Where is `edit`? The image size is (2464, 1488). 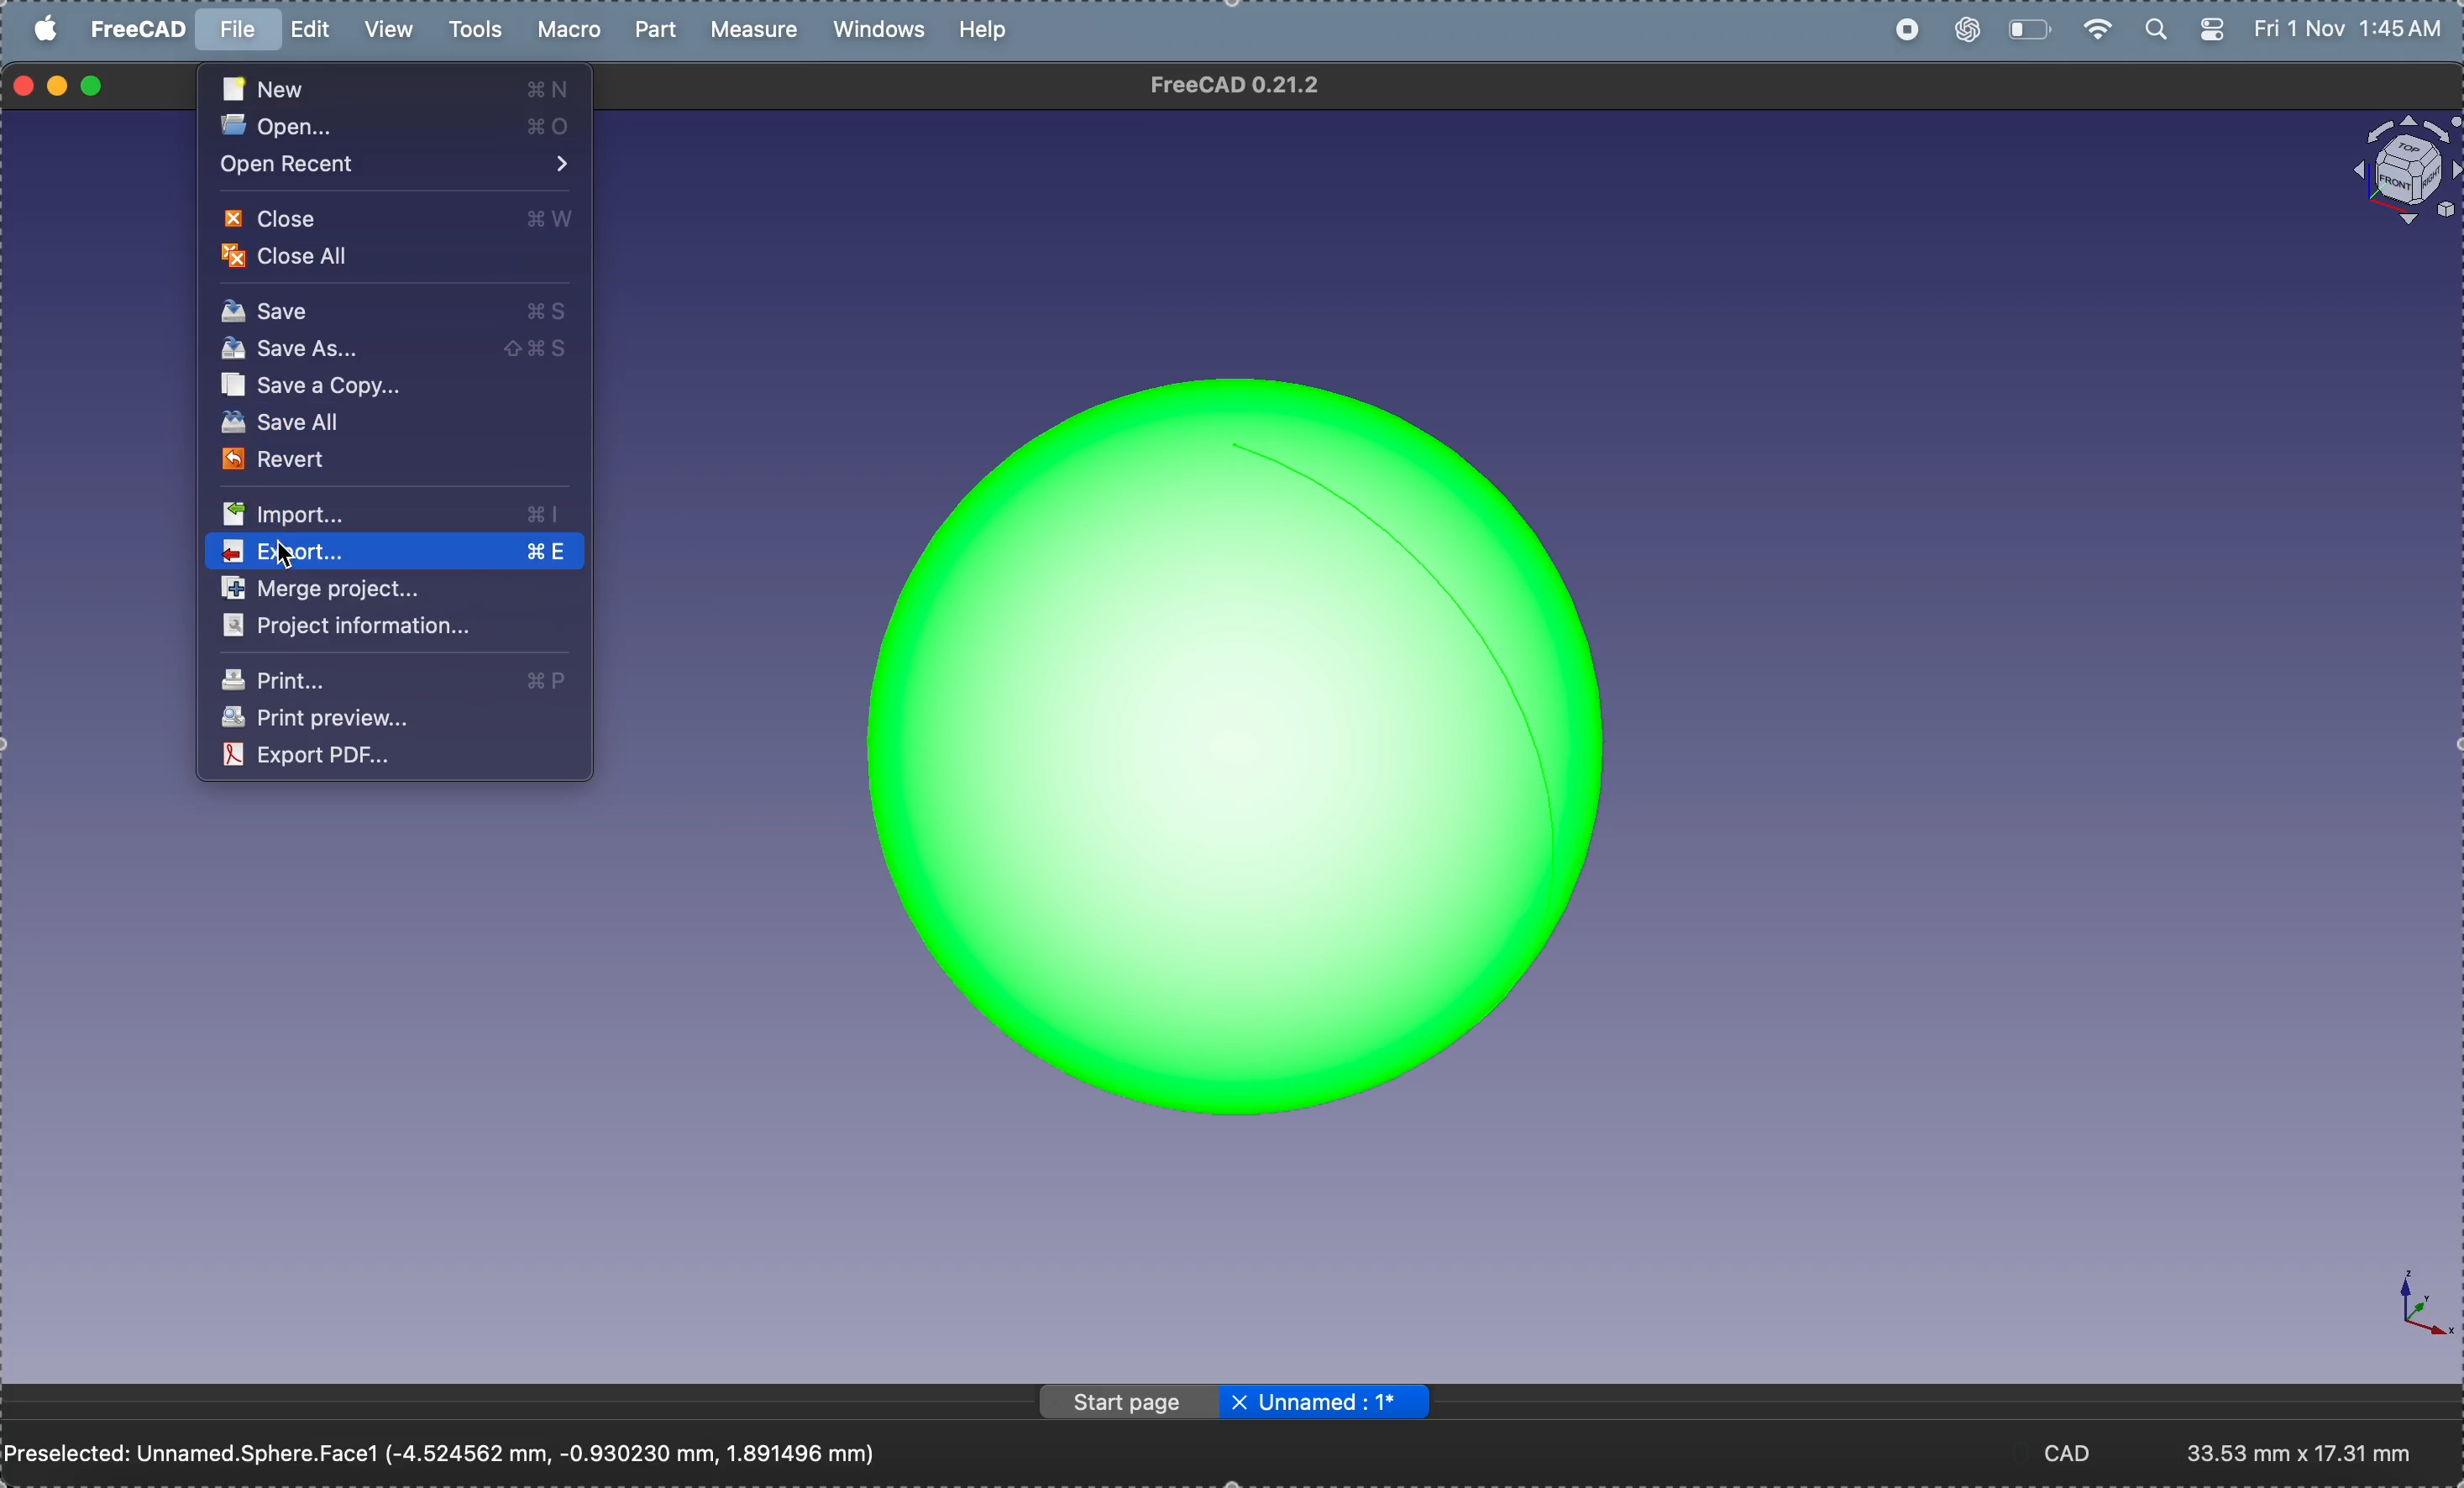
edit is located at coordinates (312, 28).